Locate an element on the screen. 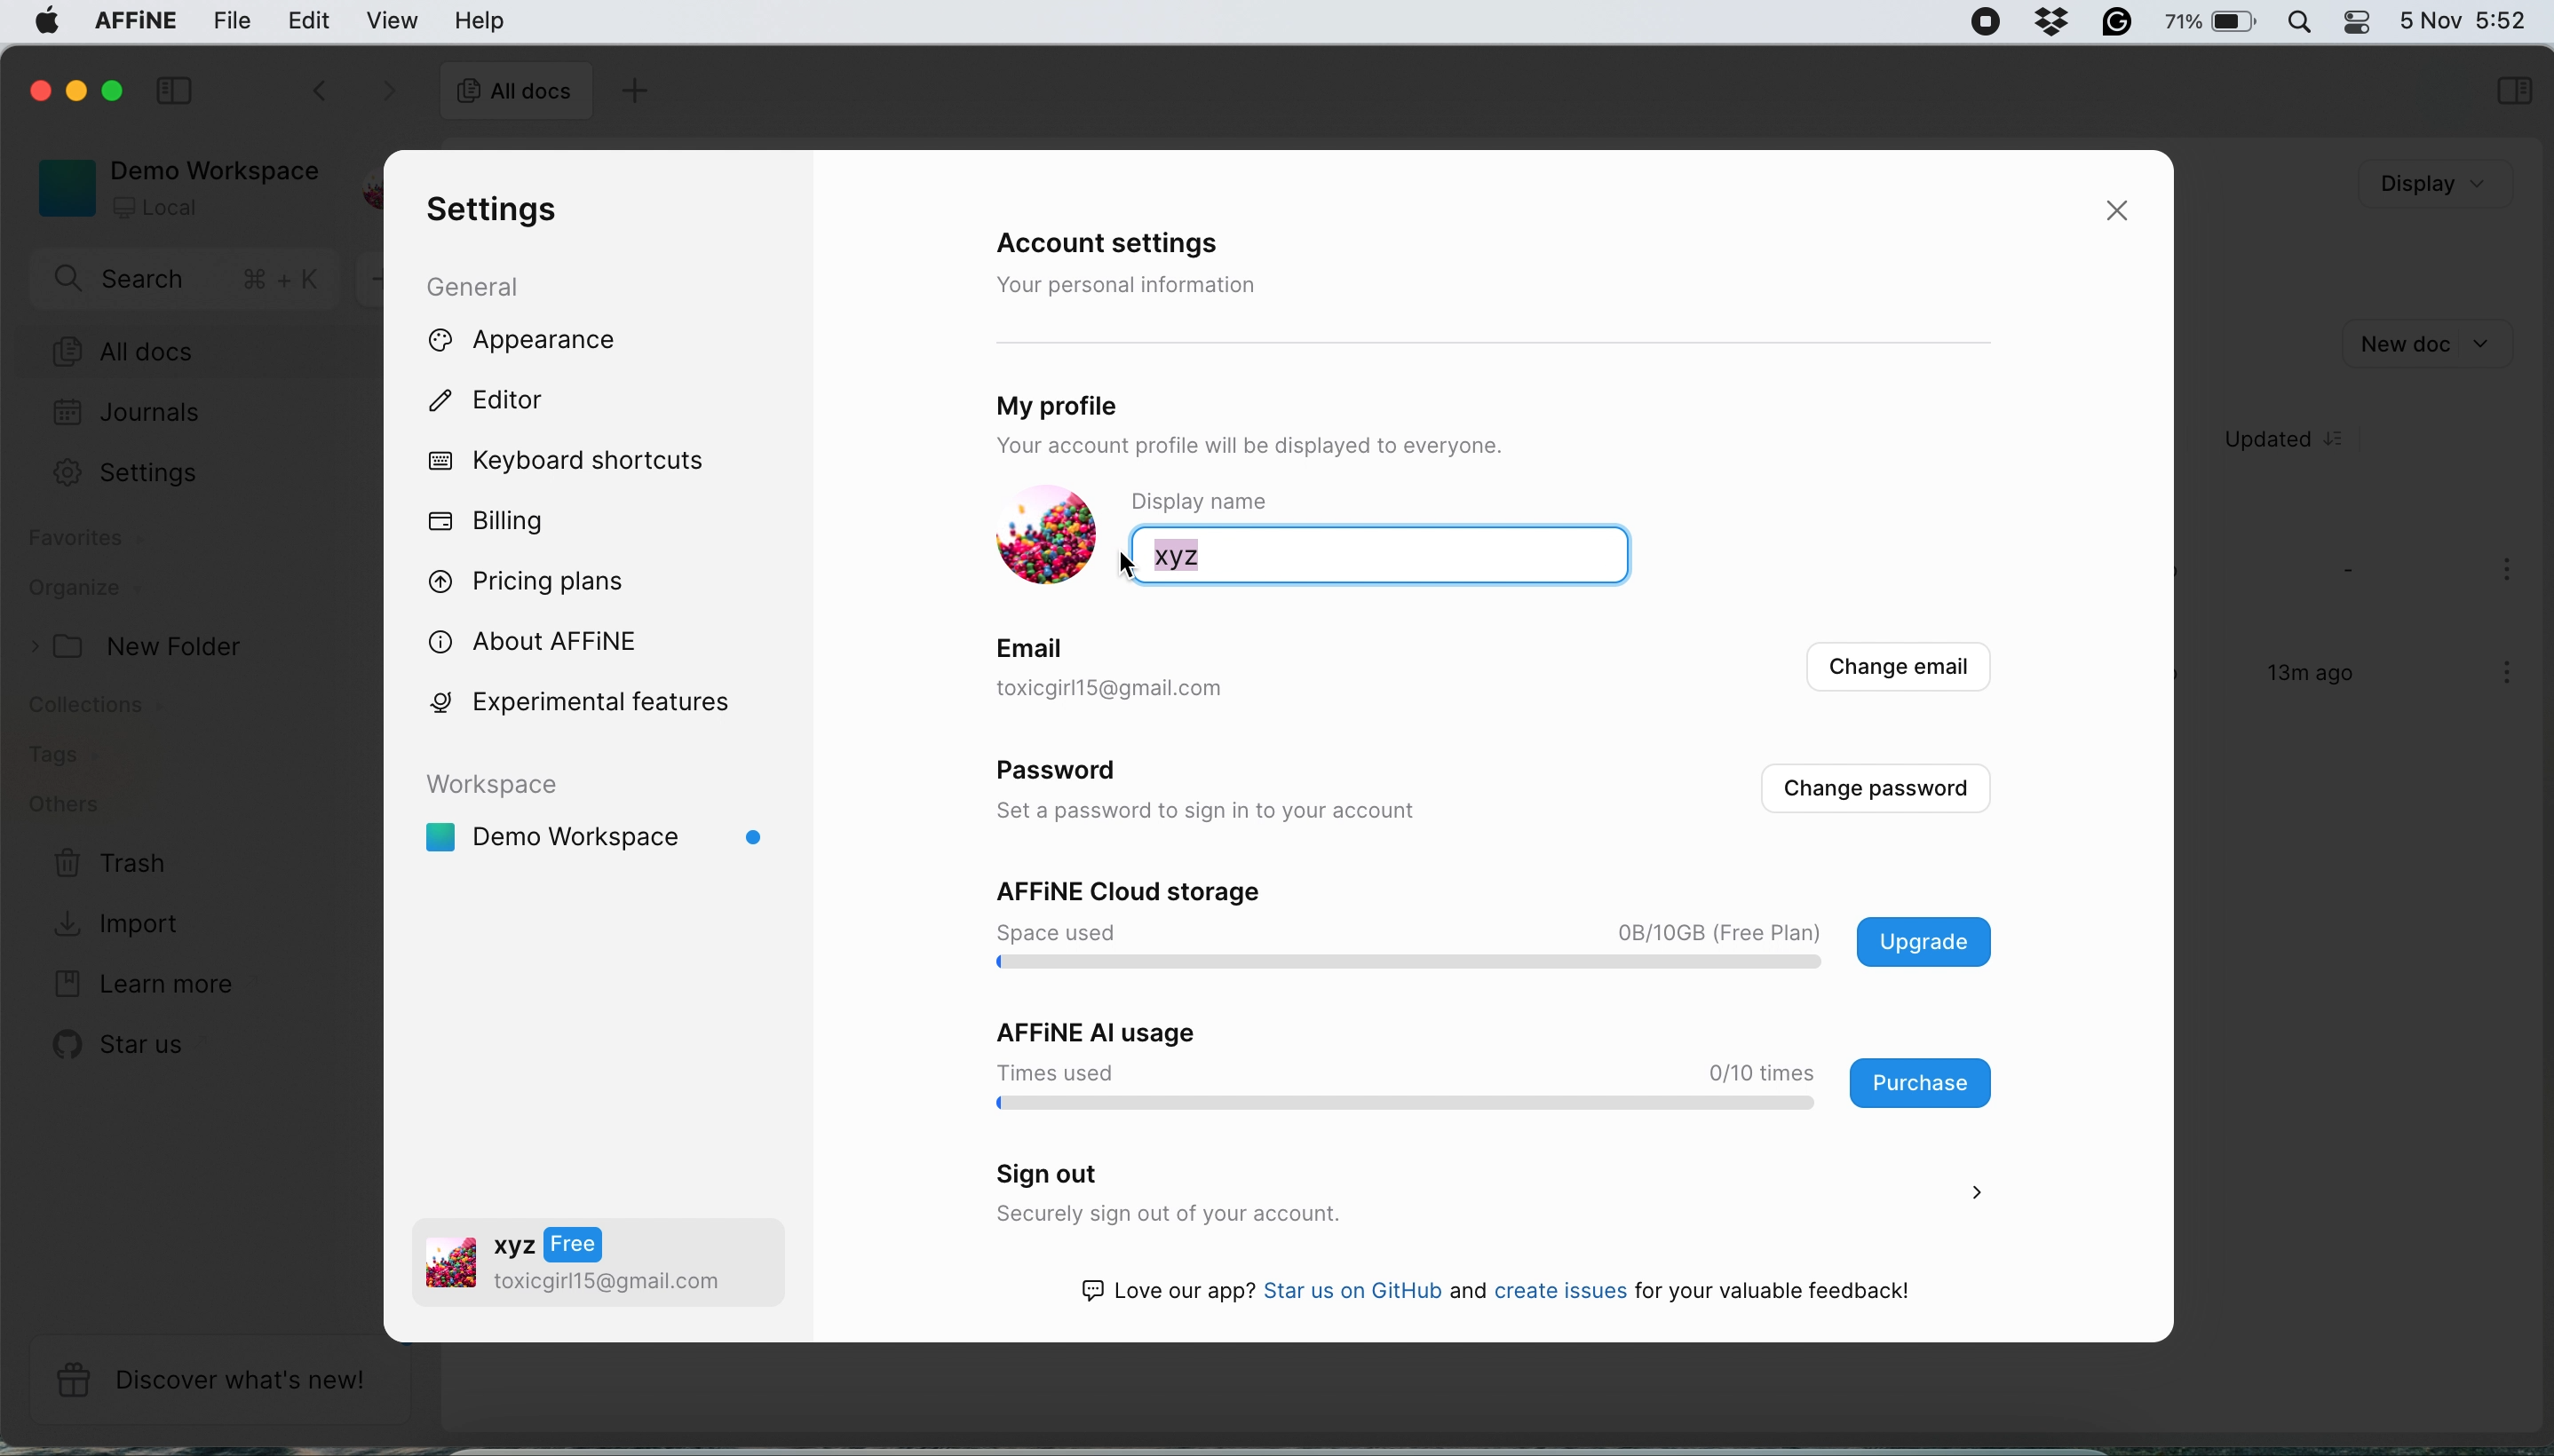 This screenshot has width=2554, height=1456. grammarly is located at coordinates (2045, 19).